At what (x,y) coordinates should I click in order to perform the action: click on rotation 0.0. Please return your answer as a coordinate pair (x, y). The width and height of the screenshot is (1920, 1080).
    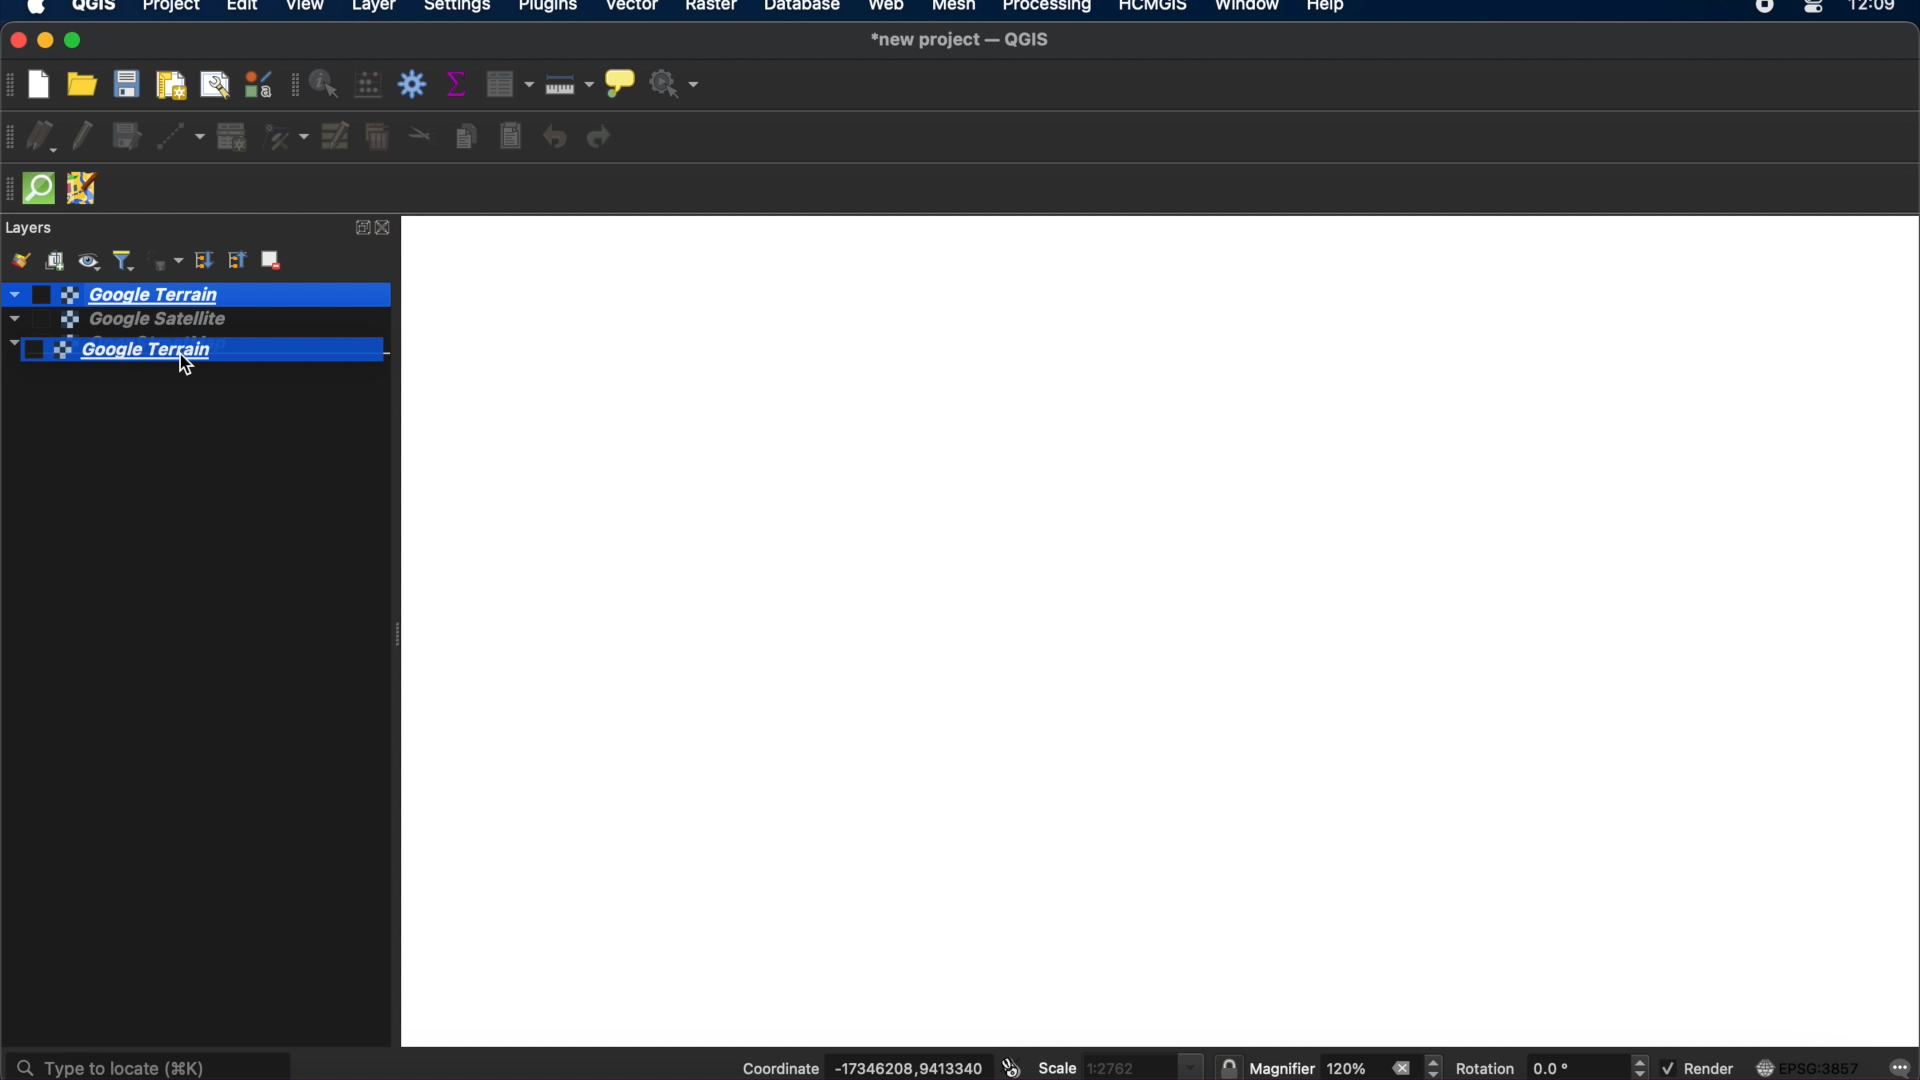
    Looking at the image, I should click on (1525, 1068).